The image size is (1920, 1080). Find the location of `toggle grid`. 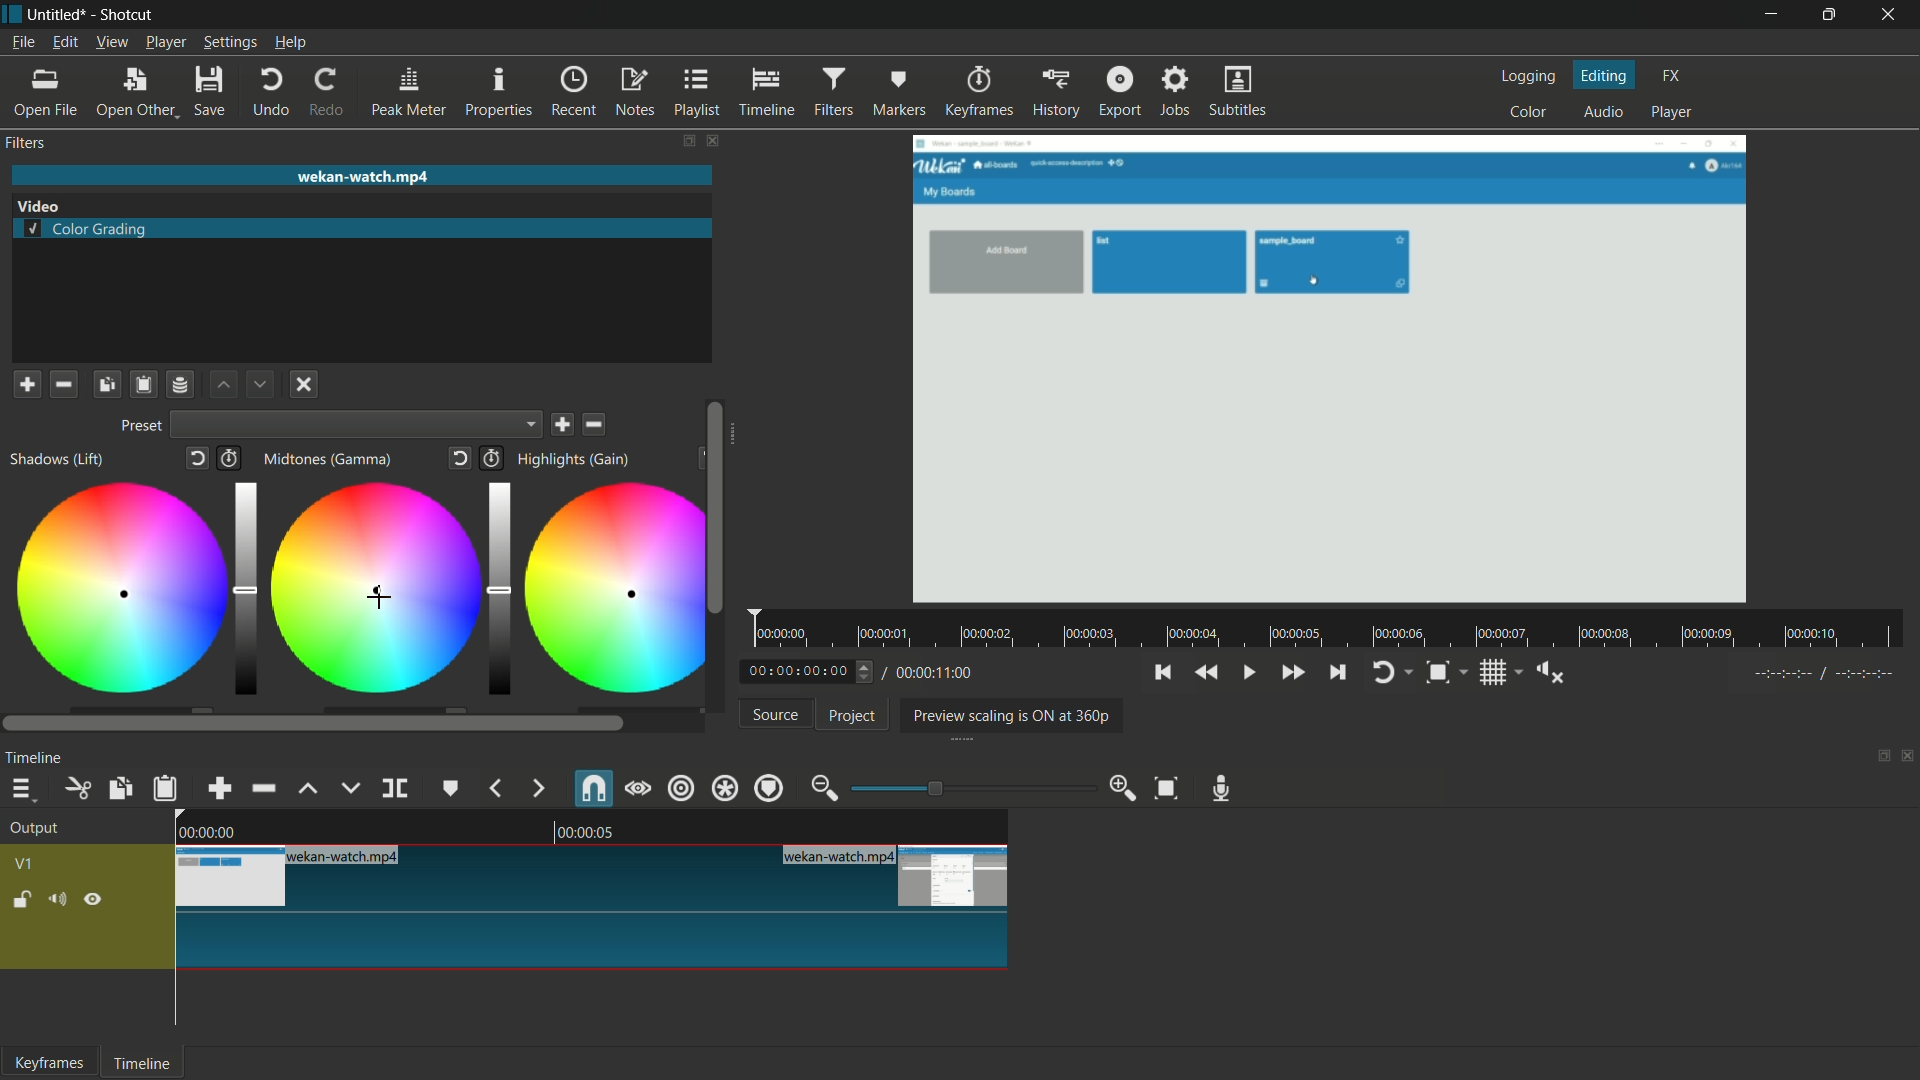

toggle grid is located at coordinates (1502, 672).